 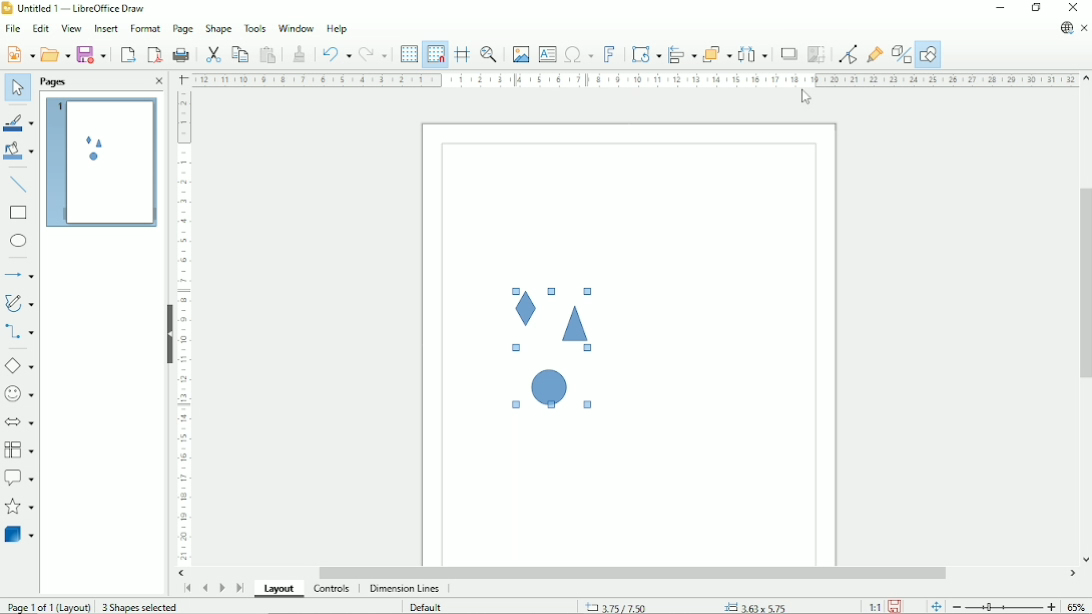 What do you see at coordinates (20, 393) in the screenshot?
I see `Symbol shapes` at bounding box center [20, 393].